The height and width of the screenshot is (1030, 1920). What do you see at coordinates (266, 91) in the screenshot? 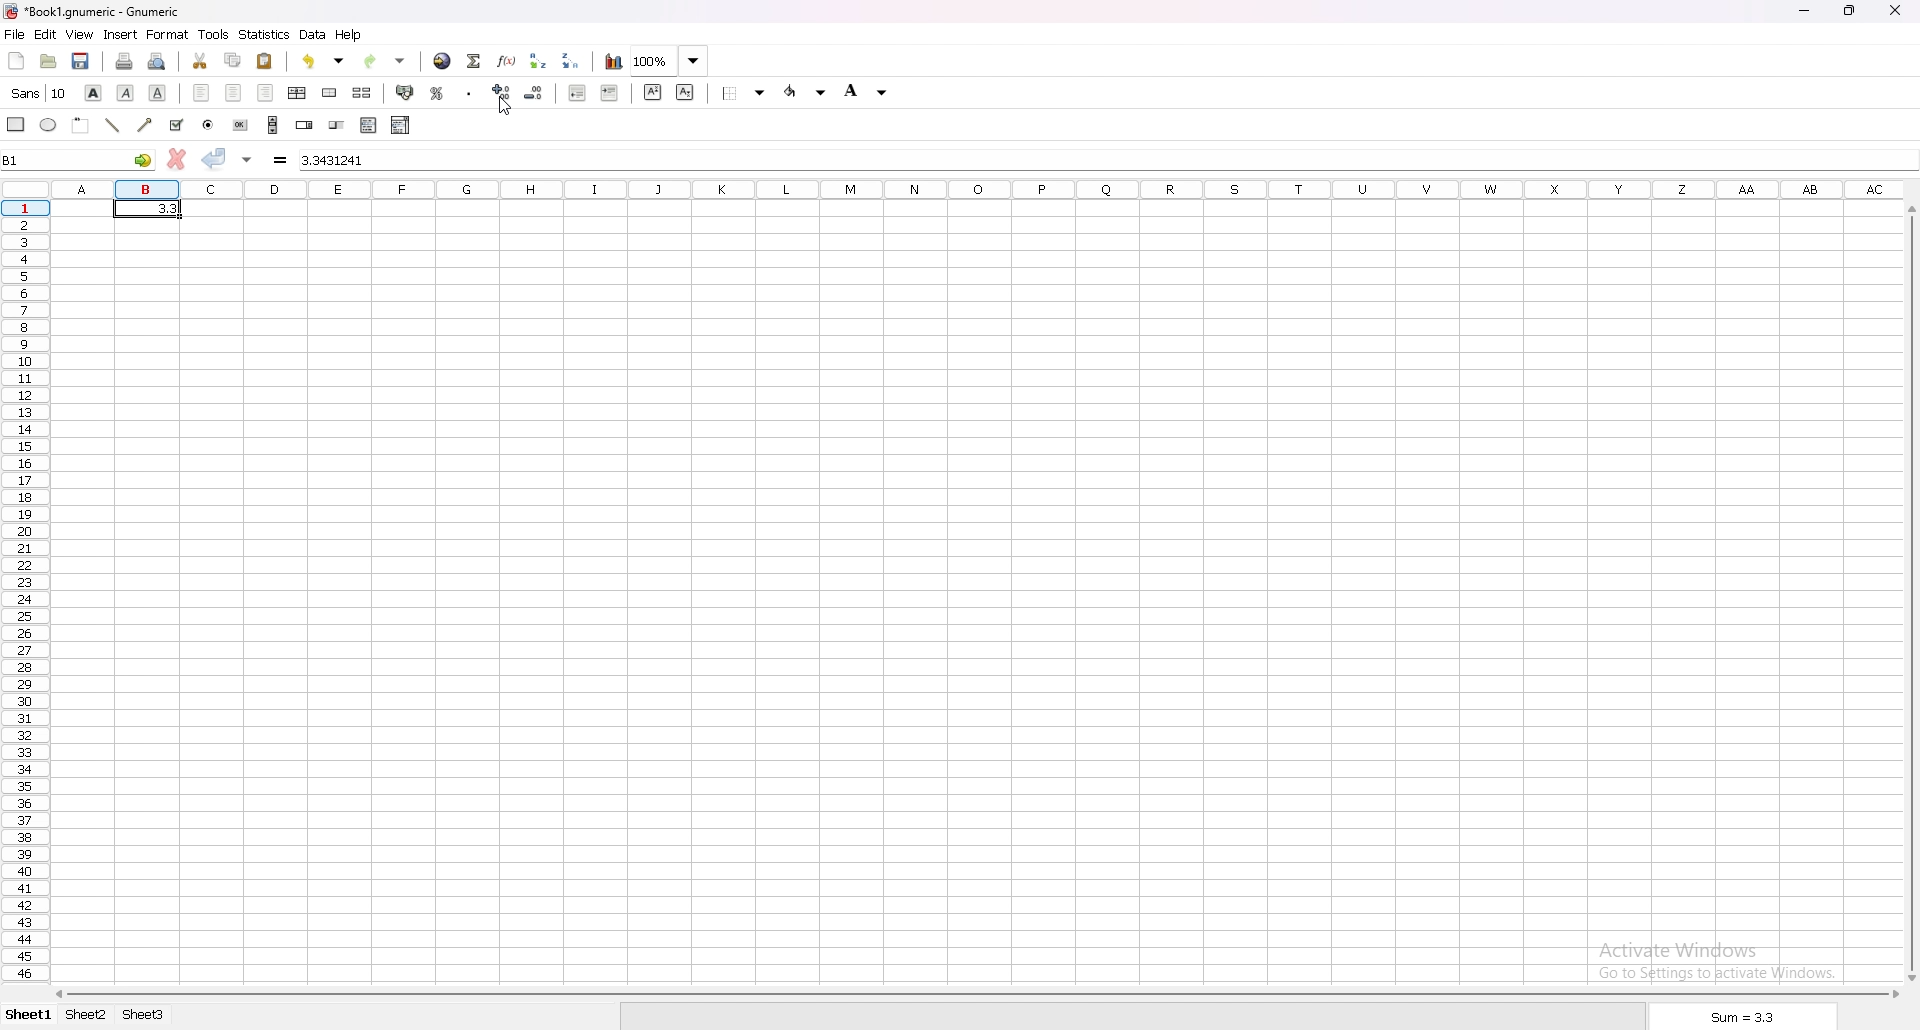
I see `right indent` at bounding box center [266, 91].